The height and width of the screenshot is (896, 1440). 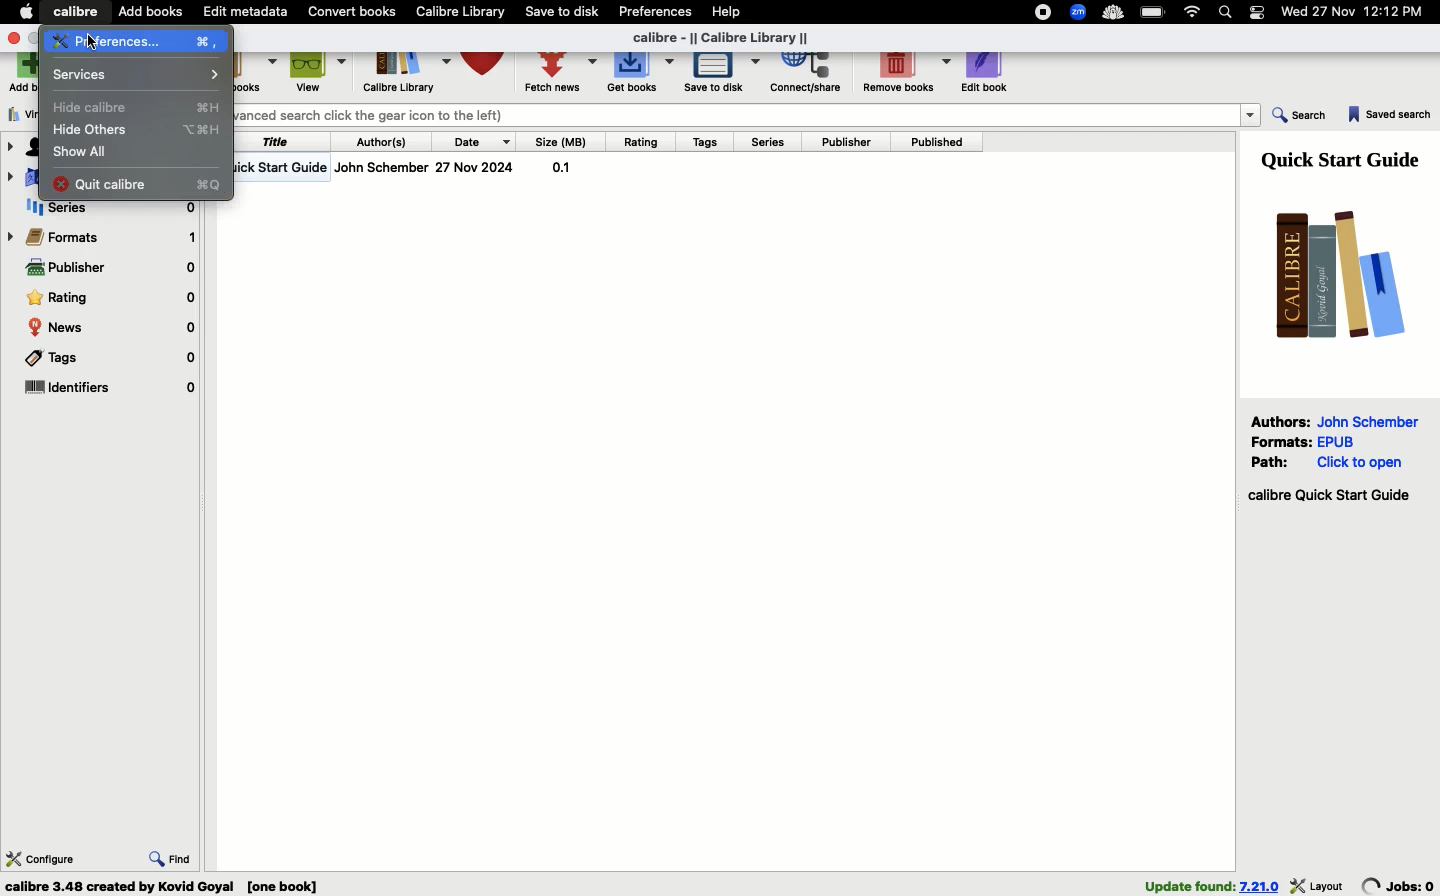 What do you see at coordinates (1345, 158) in the screenshot?
I see `Guide` at bounding box center [1345, 158].